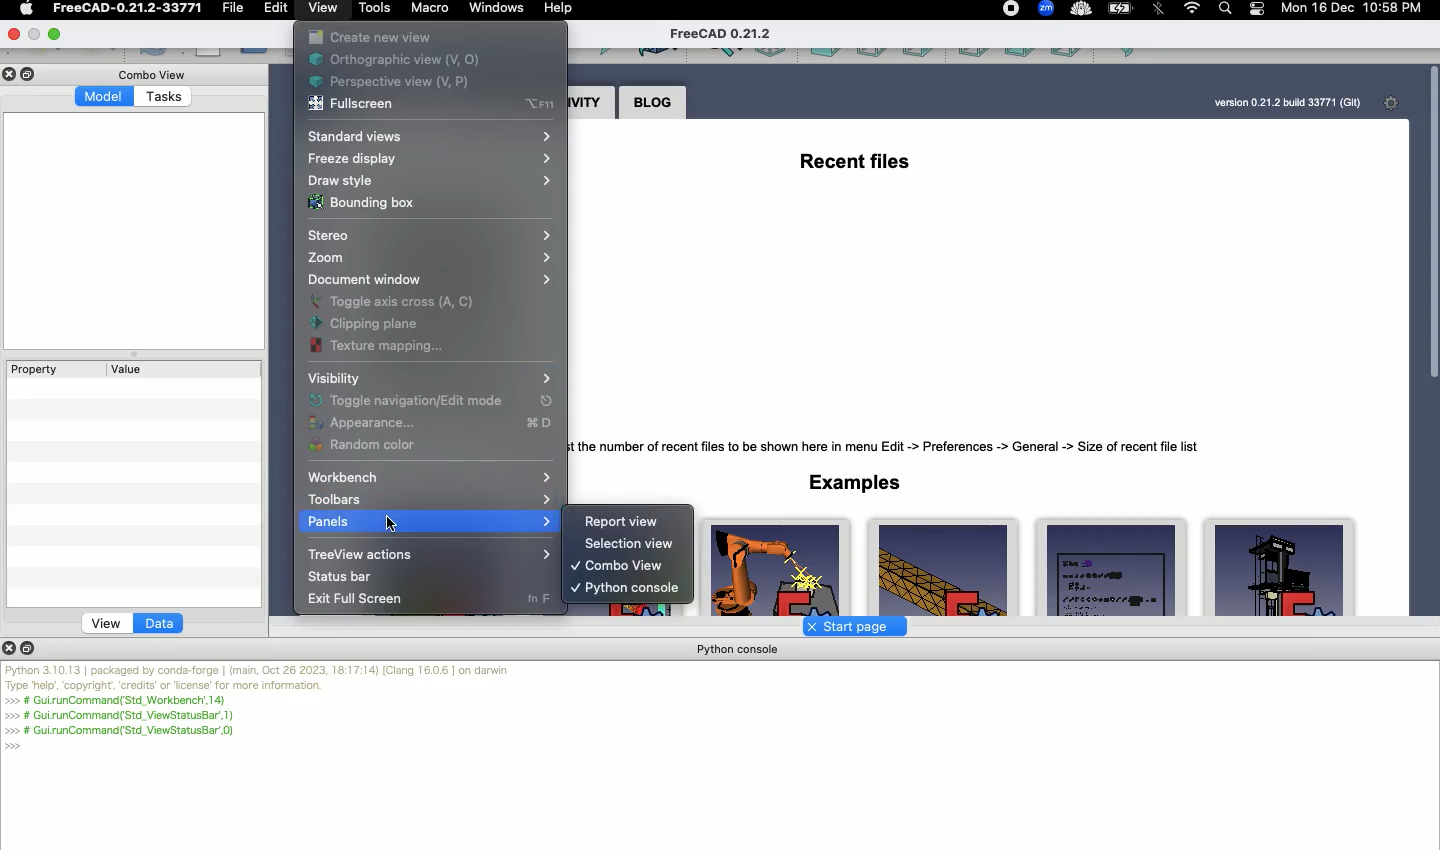 The height and width of the screenshot is (850, 1440). I want to click on Robot example.FCStd Jurgen Riegel 199Kb, so click(778, 567).